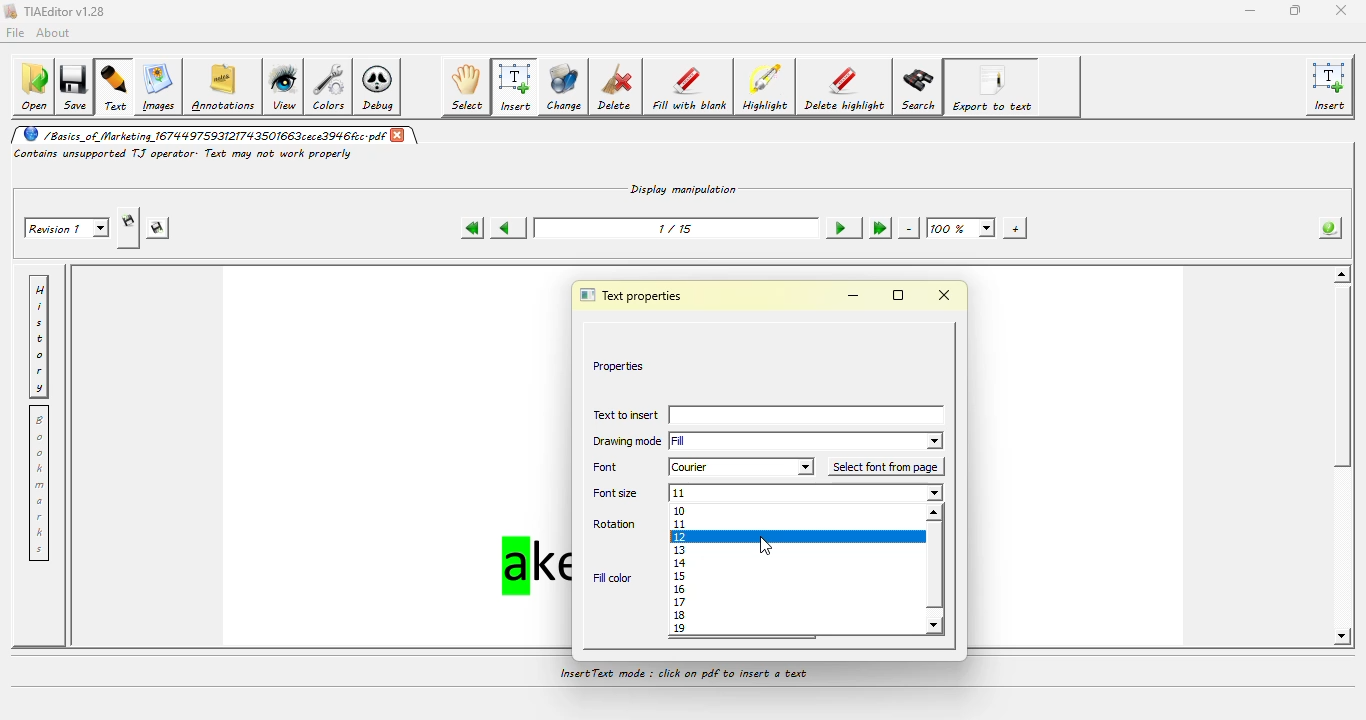 This screenshot has width=1366, height=720. I want to click on view, so click(286, 86).